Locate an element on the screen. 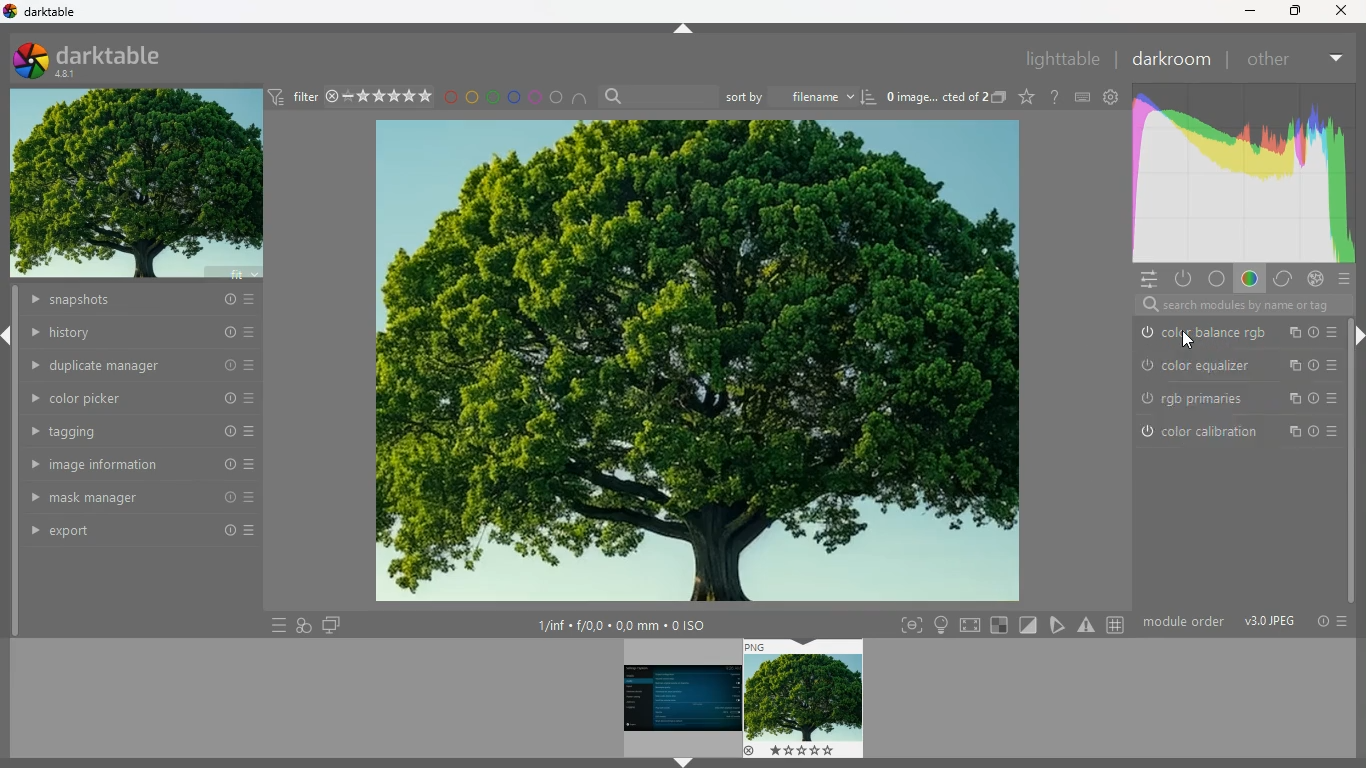 The width and height of the screenshot is (1366, 768). sort by filename is located at coordinates (801, 95).